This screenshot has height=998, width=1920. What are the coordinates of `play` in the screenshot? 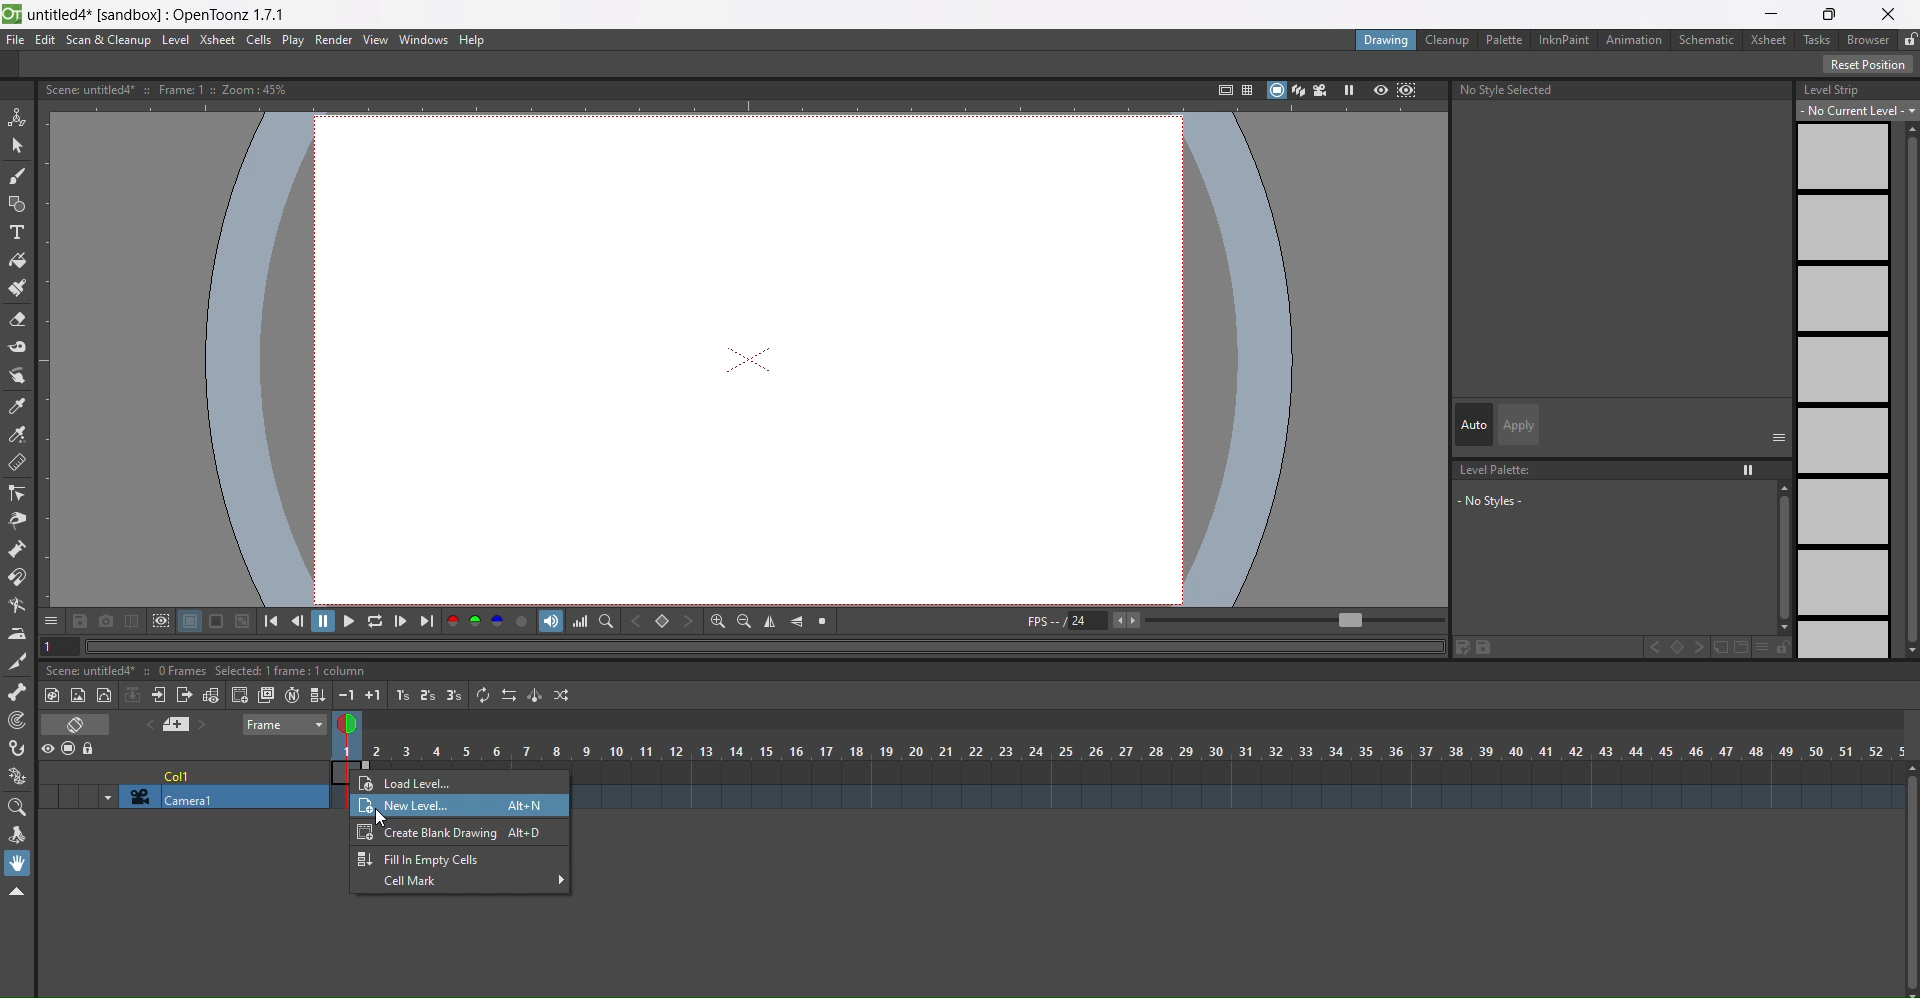 It's located at (348, 620).